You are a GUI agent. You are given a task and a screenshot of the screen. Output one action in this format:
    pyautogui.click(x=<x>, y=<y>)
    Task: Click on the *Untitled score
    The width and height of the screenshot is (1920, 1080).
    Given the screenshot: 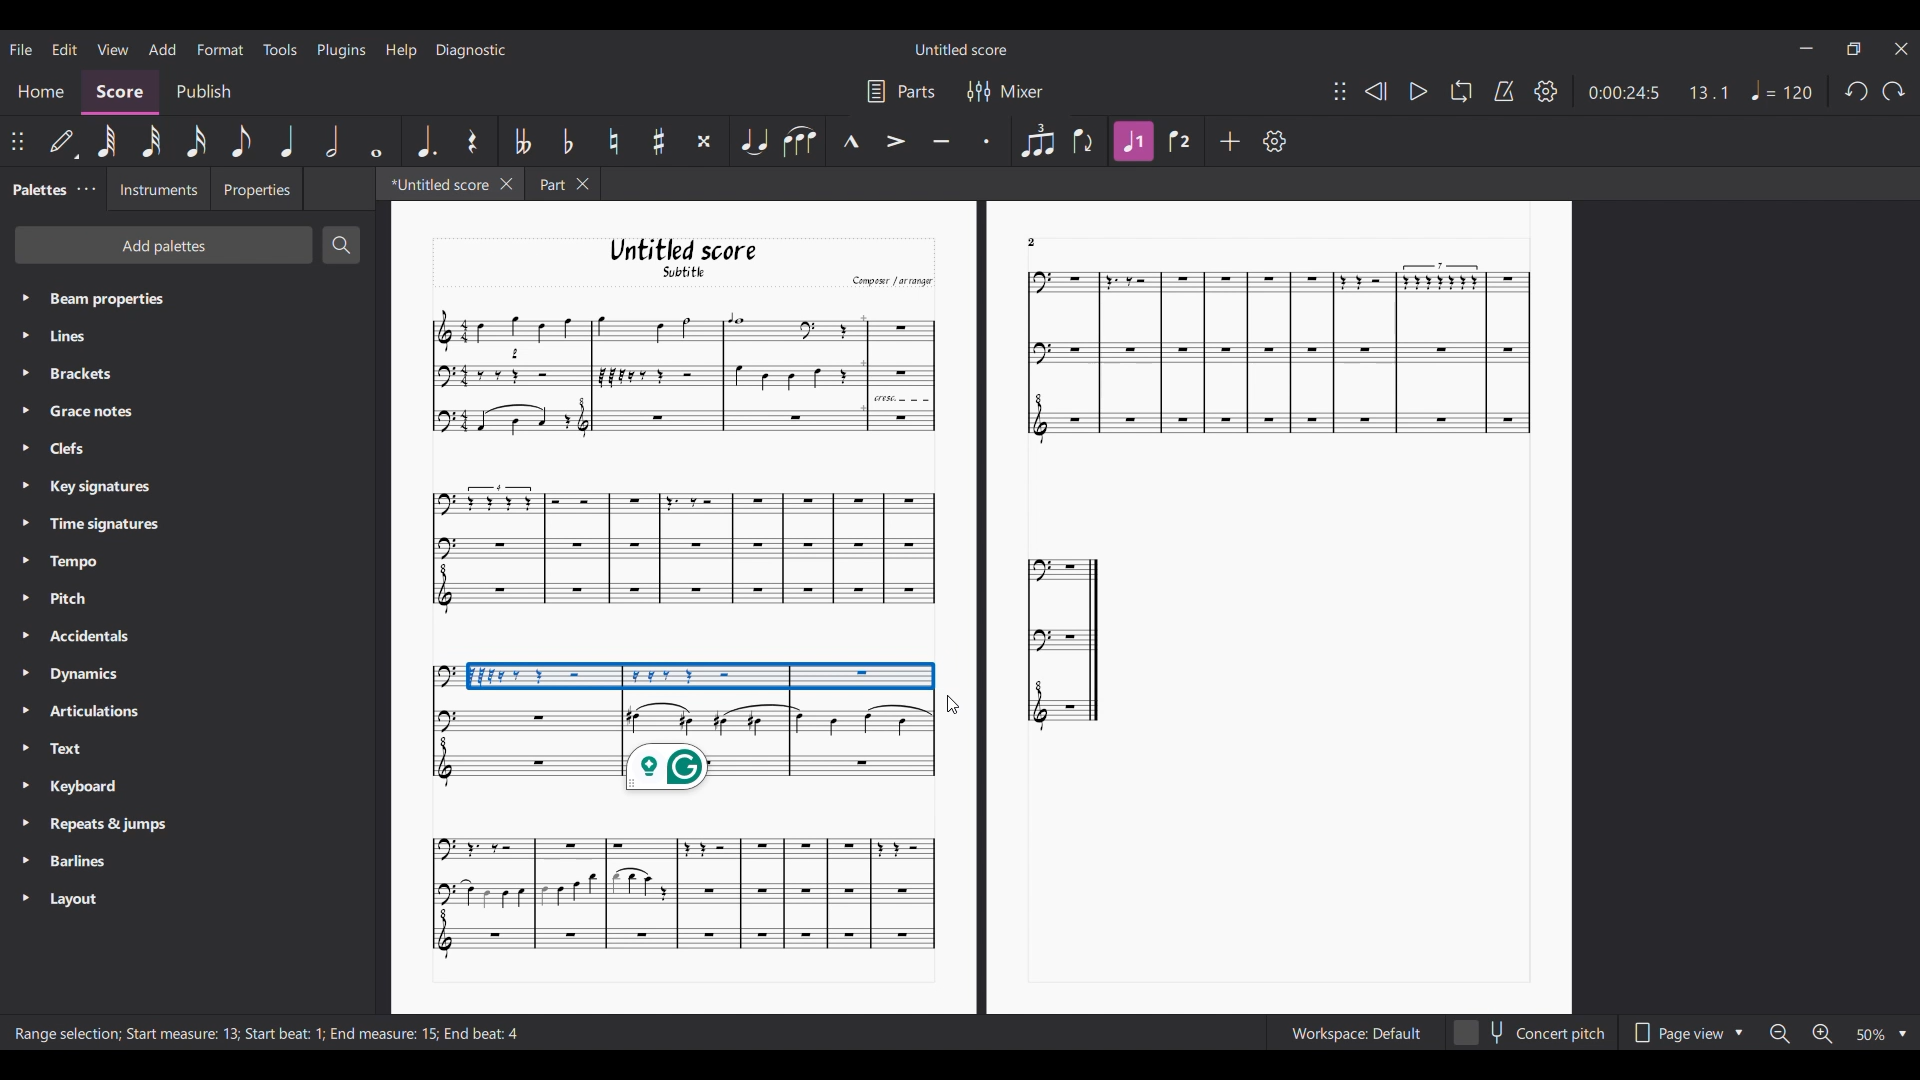 What is the action you would take?
    pyautogui.click(x=432, y=183)
    